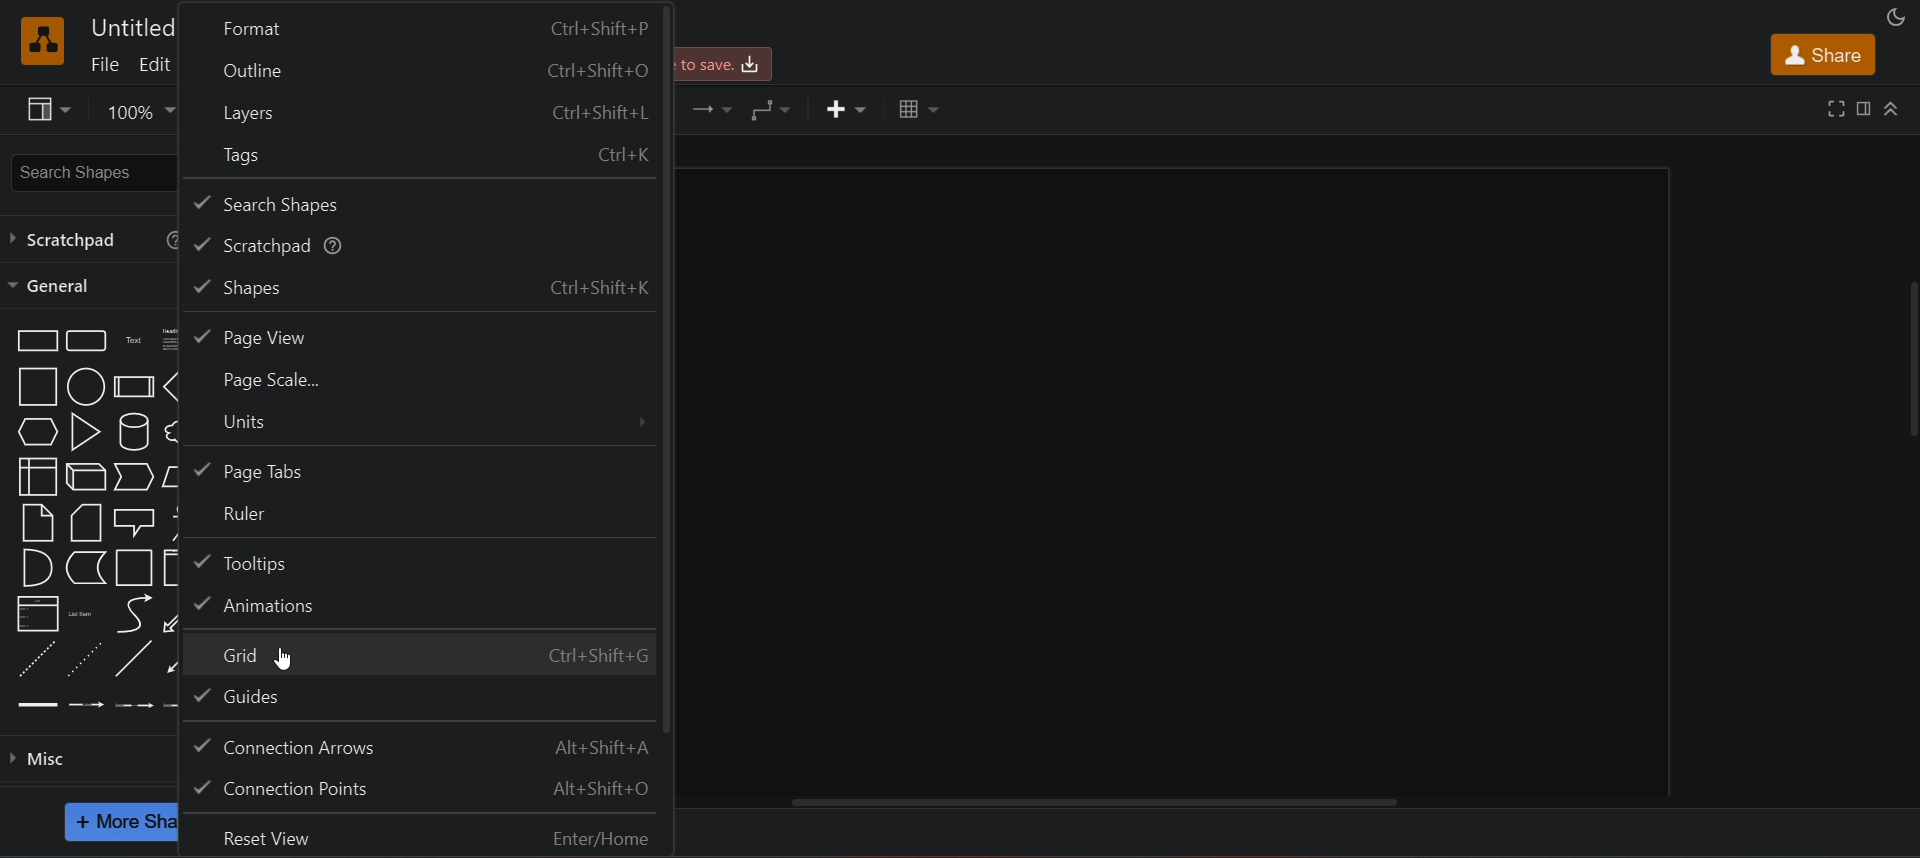 Image resolution: width=1920 pixels, height=858 pixels. I want to click on link, so click(36, 703).